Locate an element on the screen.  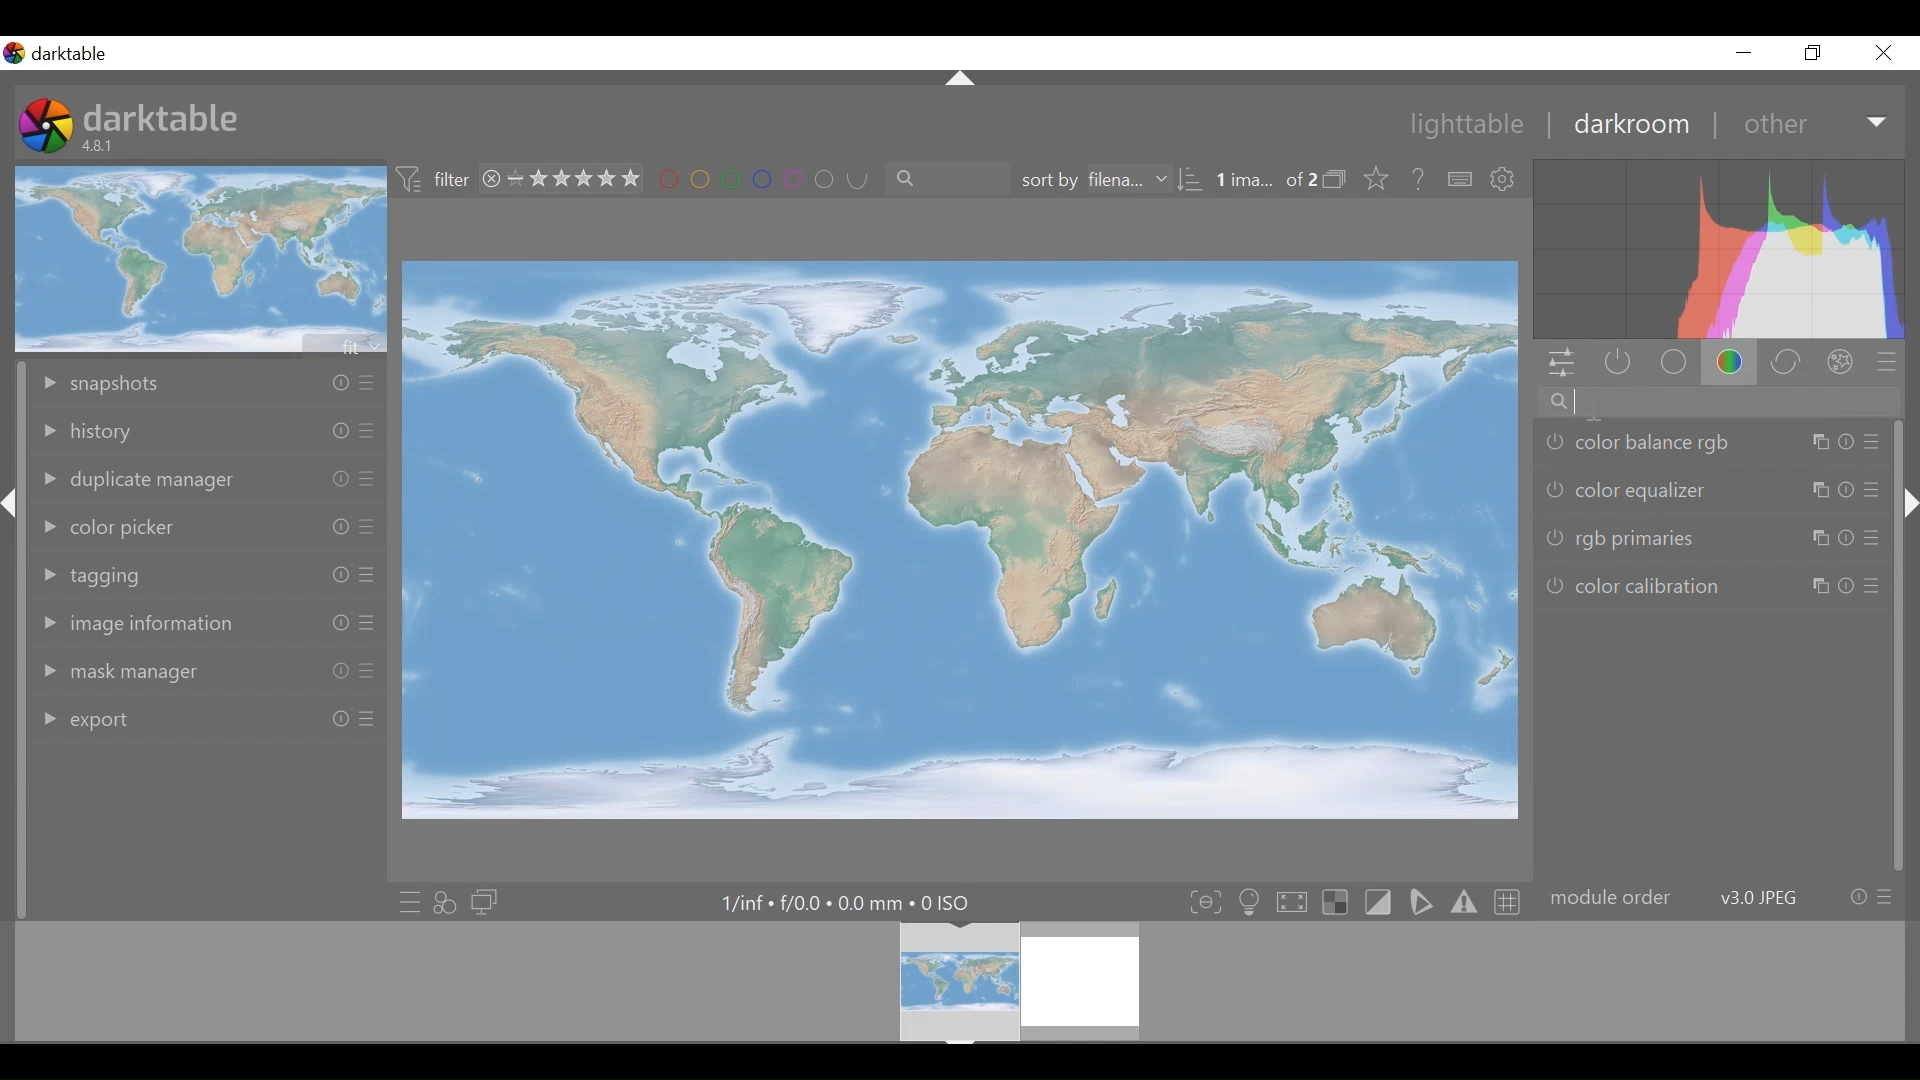
Image 1 out of 2 selected is located at coordinates (1265, 178).